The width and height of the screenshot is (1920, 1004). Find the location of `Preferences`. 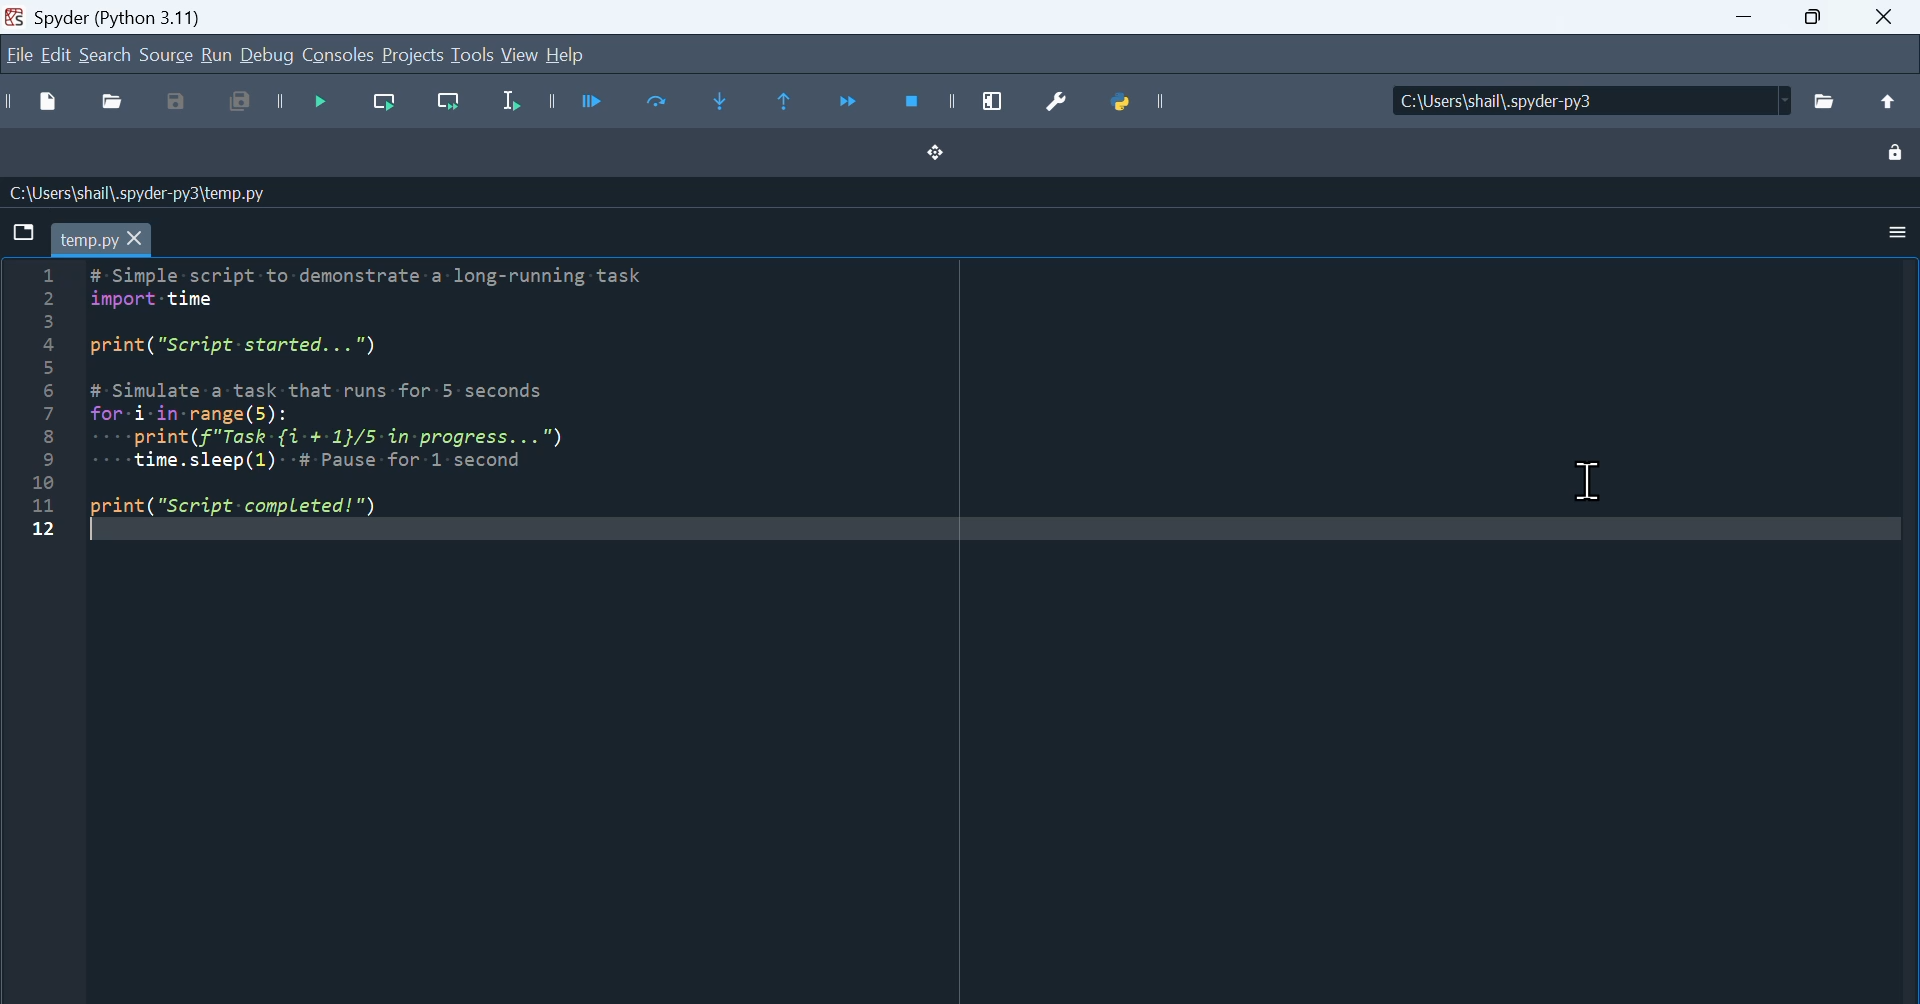

Preferences is located at coordinates (1057, 103).